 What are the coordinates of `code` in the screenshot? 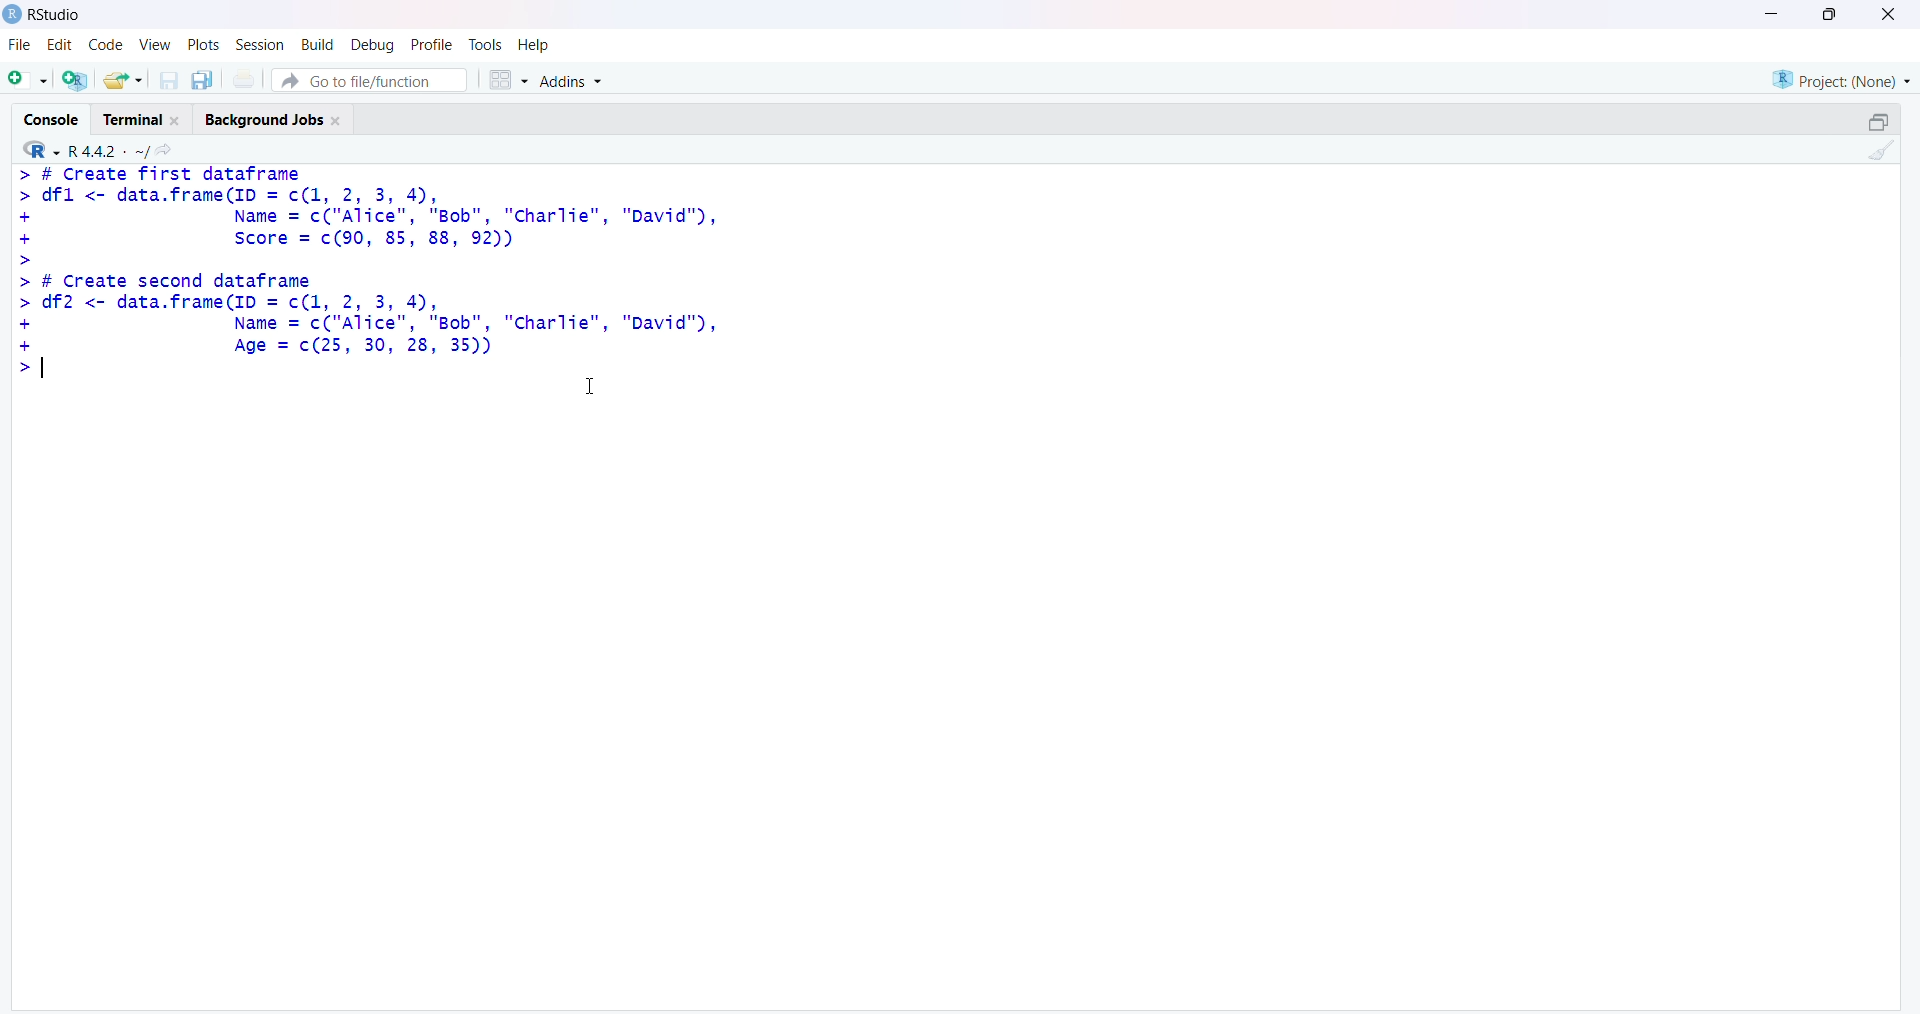 It's located at (107, 44).